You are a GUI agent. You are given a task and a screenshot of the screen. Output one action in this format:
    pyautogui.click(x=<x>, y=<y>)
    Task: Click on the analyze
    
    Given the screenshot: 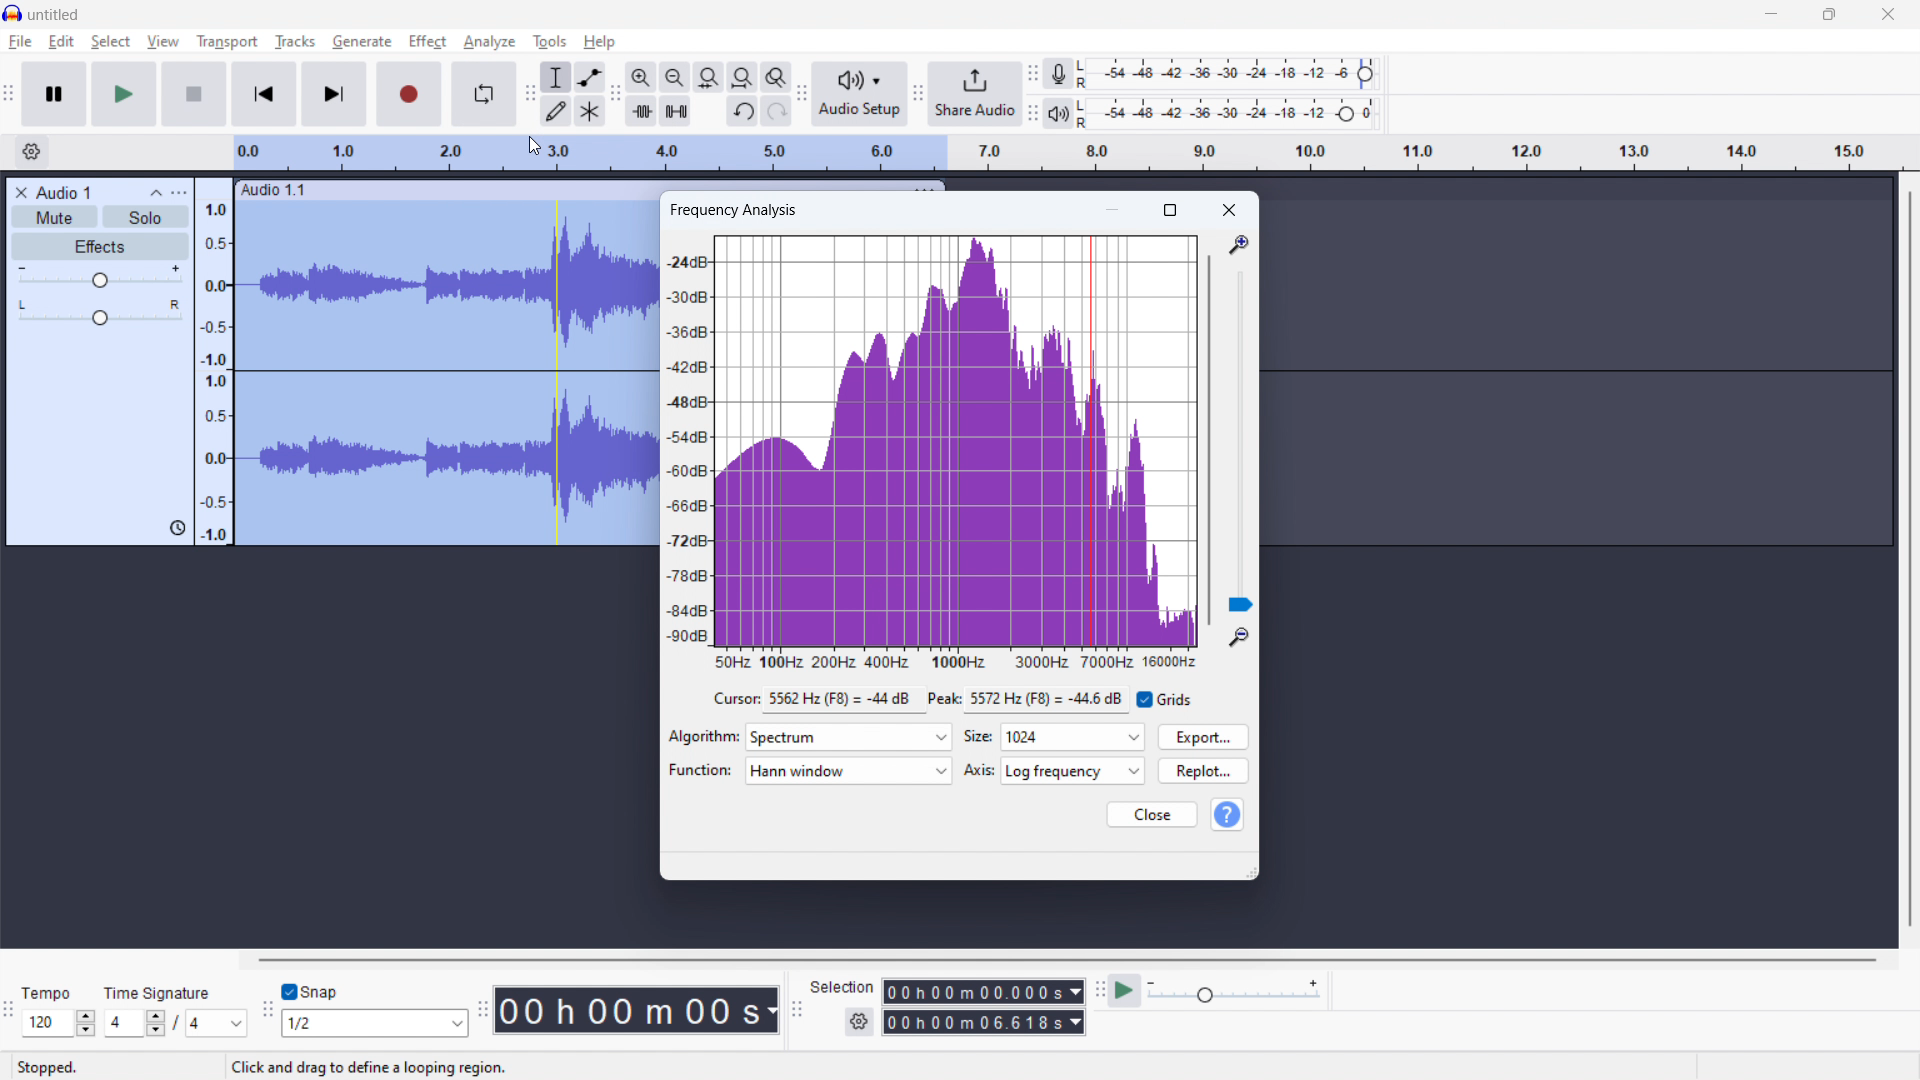 What is the action you would take?
    pyautogui.click(x=489, y=41)
    